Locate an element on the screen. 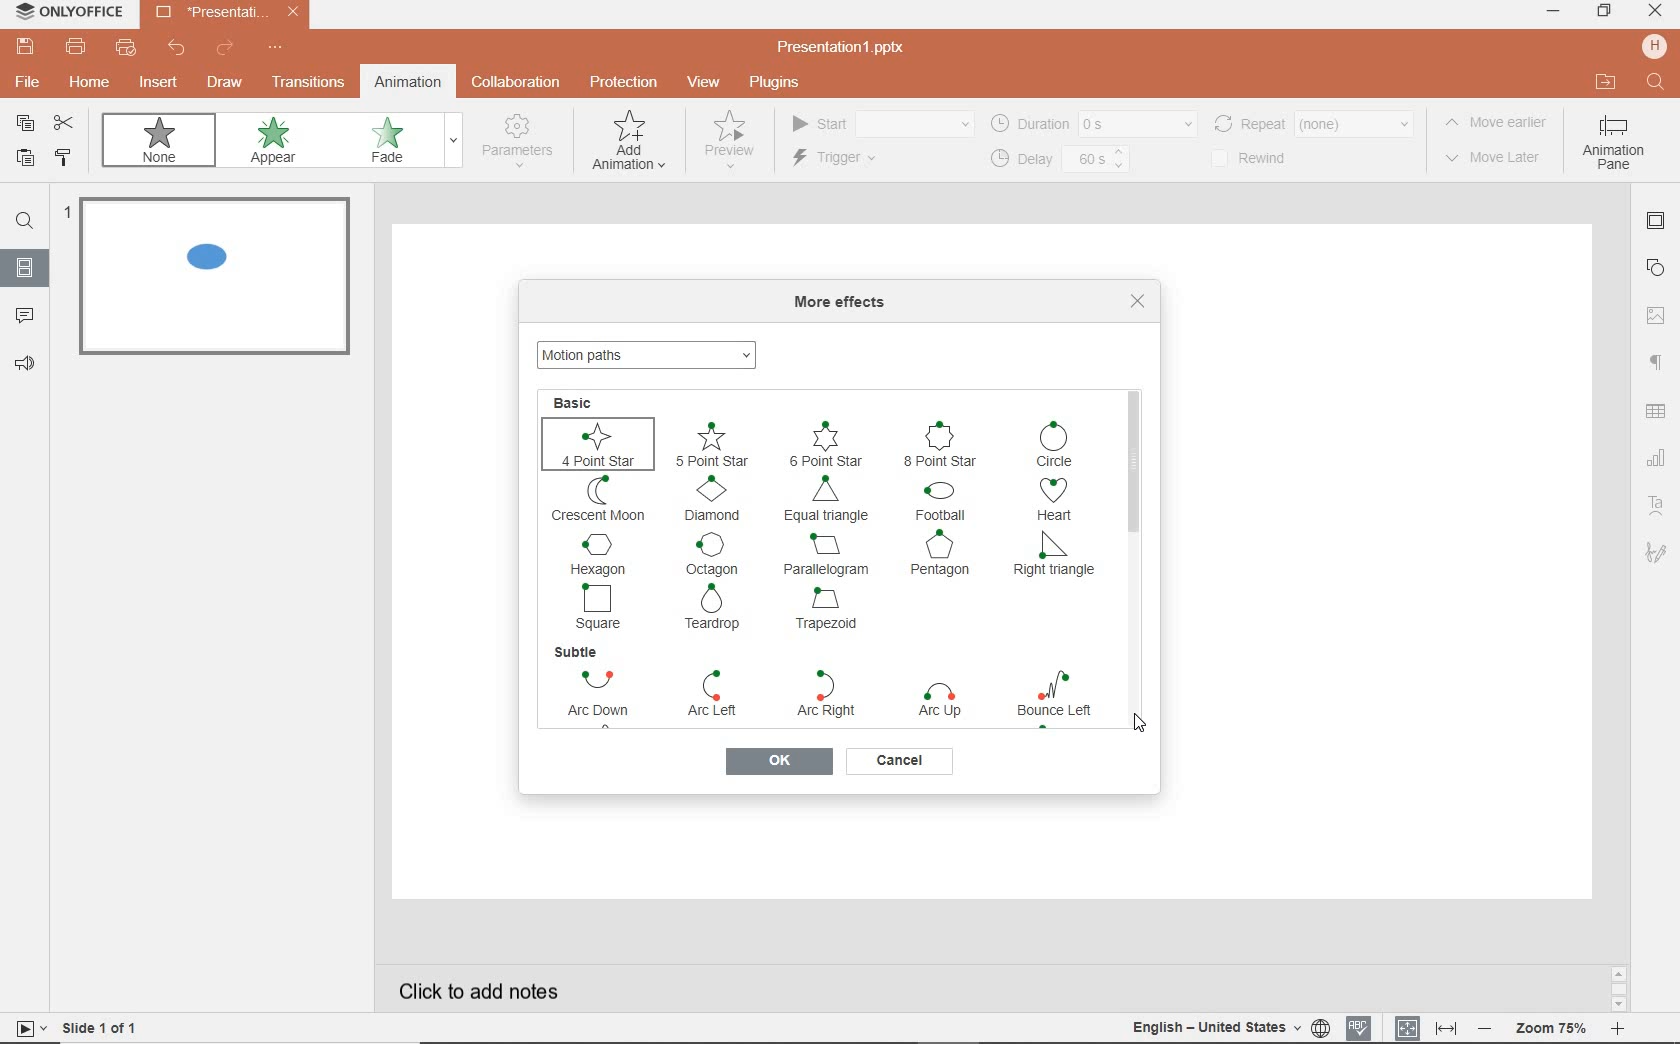 Image resolution: width=1680 pixels, height=1044 pixels. PARALEGRAM is located at coordinates (827, 554).